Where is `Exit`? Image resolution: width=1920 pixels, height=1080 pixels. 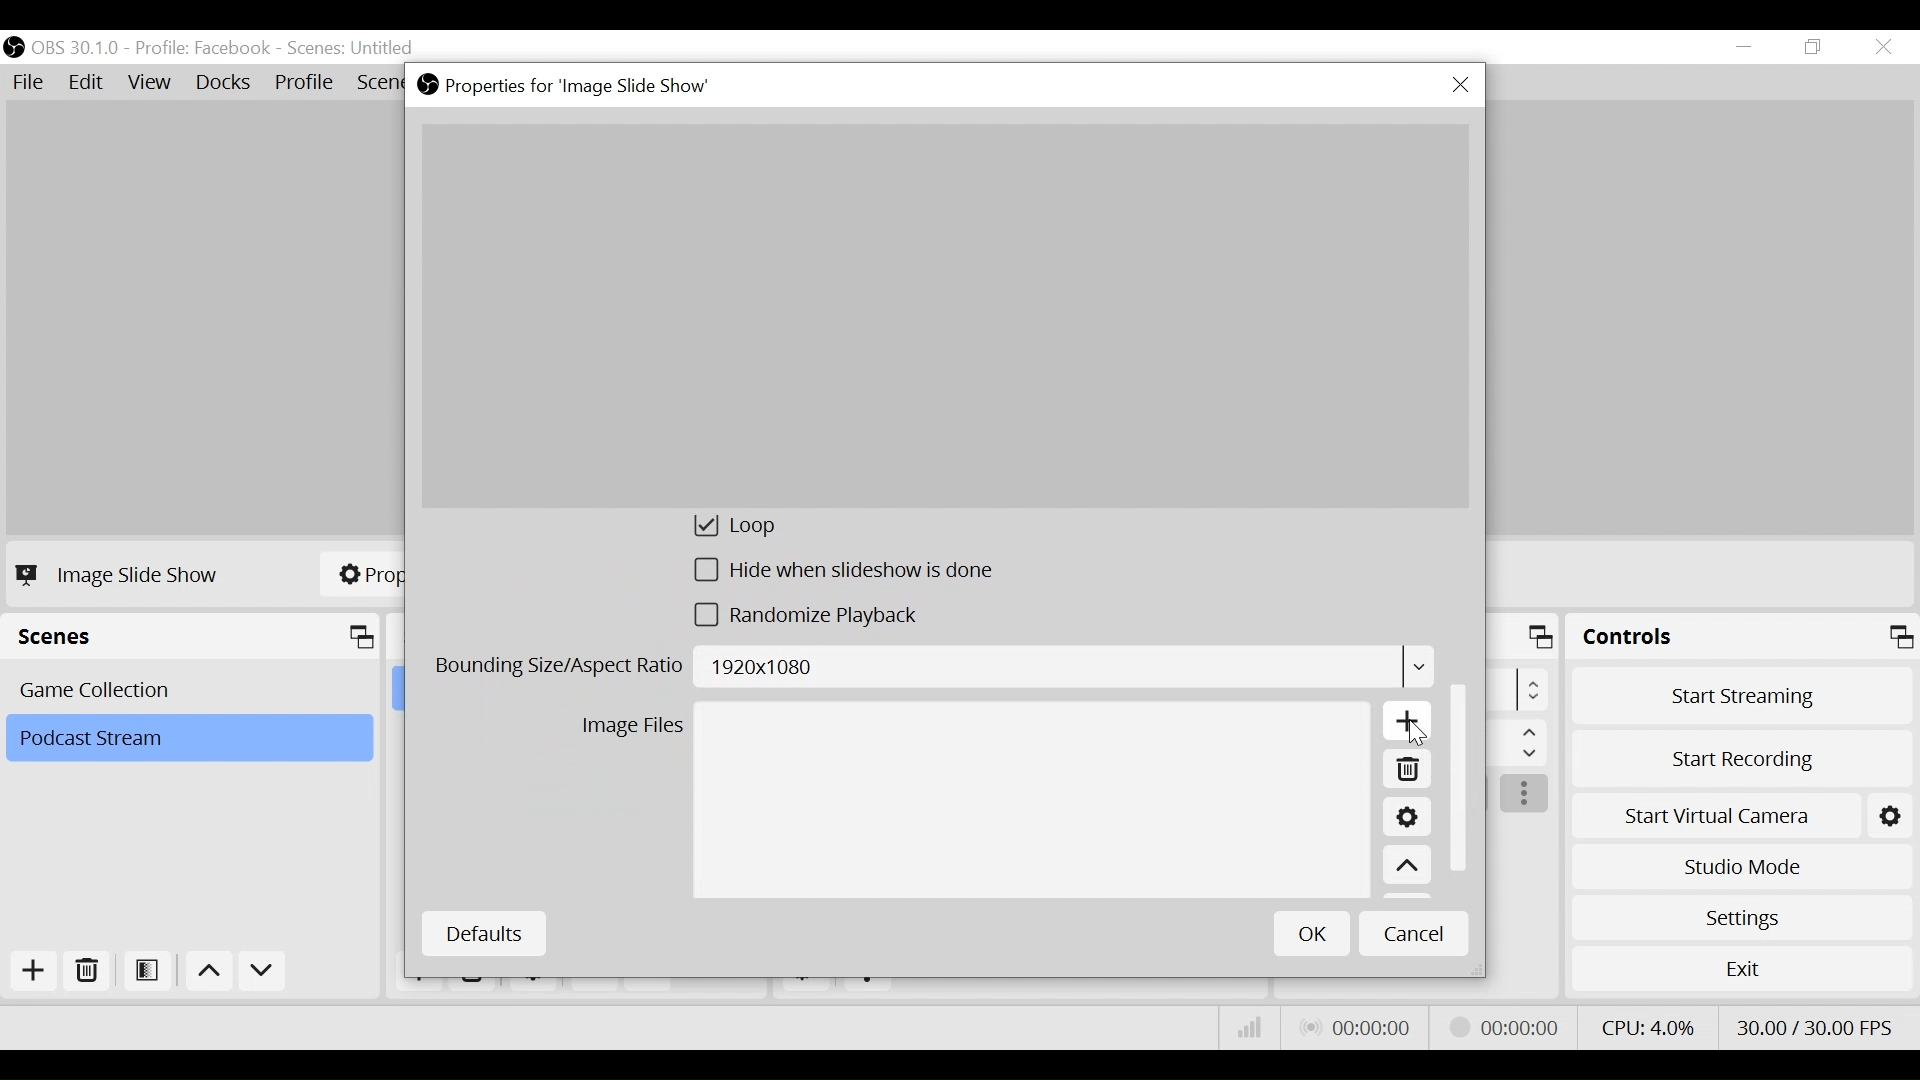 Exit is located at coordinates (1742, 973).